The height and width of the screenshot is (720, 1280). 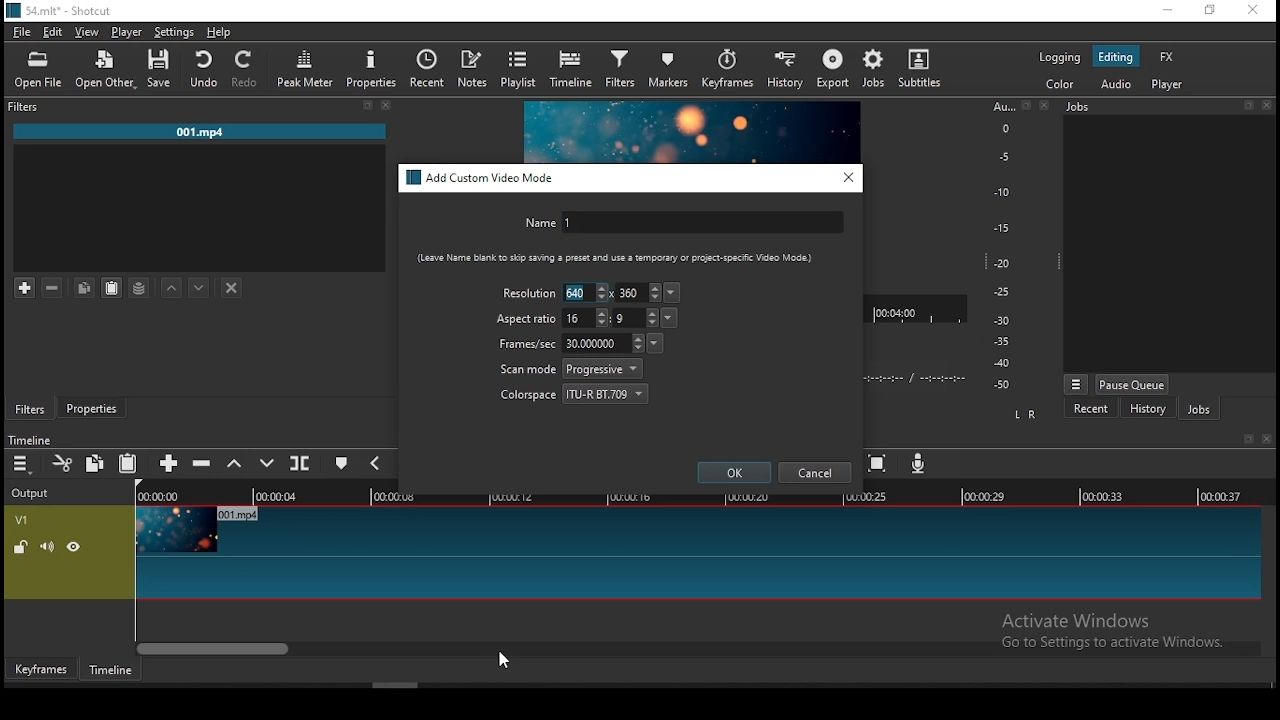 I want to click on undo, so click(x=205, y=69).